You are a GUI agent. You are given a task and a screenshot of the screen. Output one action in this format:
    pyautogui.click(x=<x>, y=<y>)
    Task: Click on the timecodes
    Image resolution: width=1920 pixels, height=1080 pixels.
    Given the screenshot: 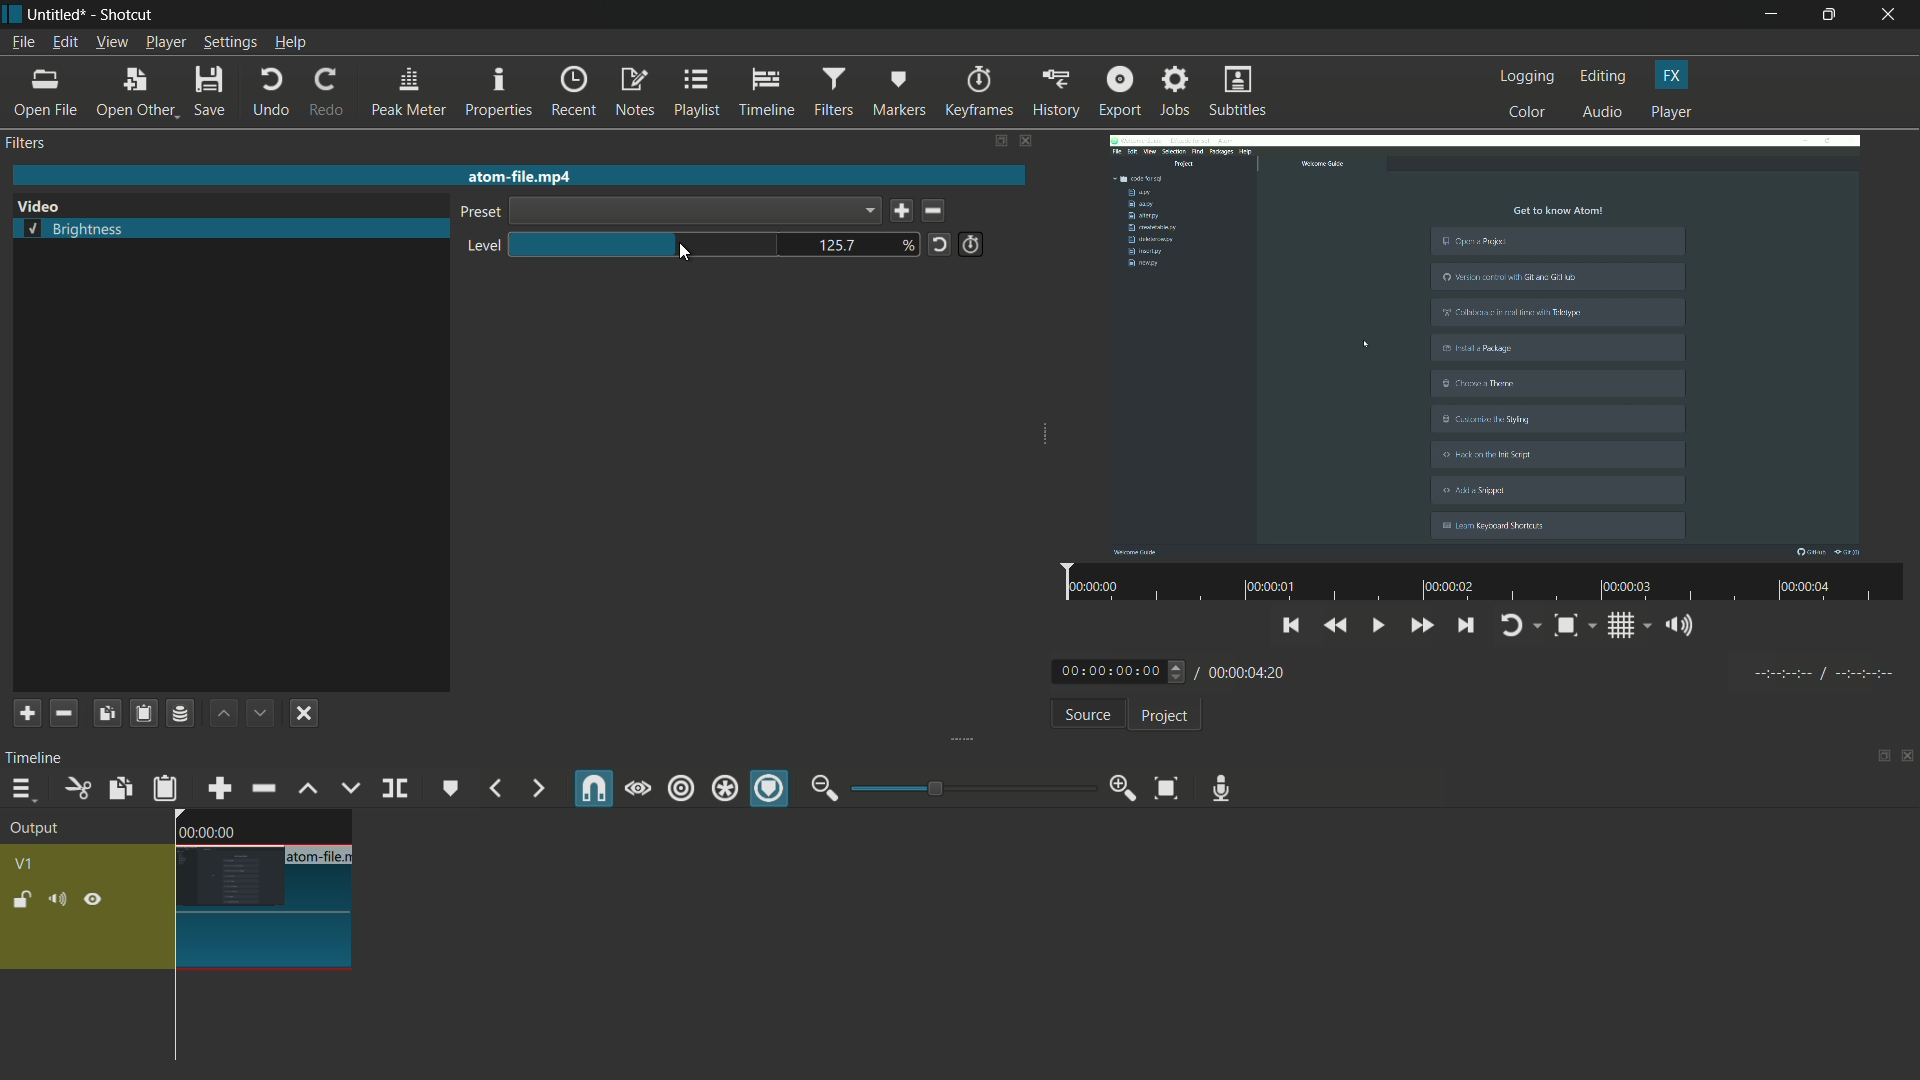 What is the action you would take?
    pyautogui.click(x=1821, y=670)
    